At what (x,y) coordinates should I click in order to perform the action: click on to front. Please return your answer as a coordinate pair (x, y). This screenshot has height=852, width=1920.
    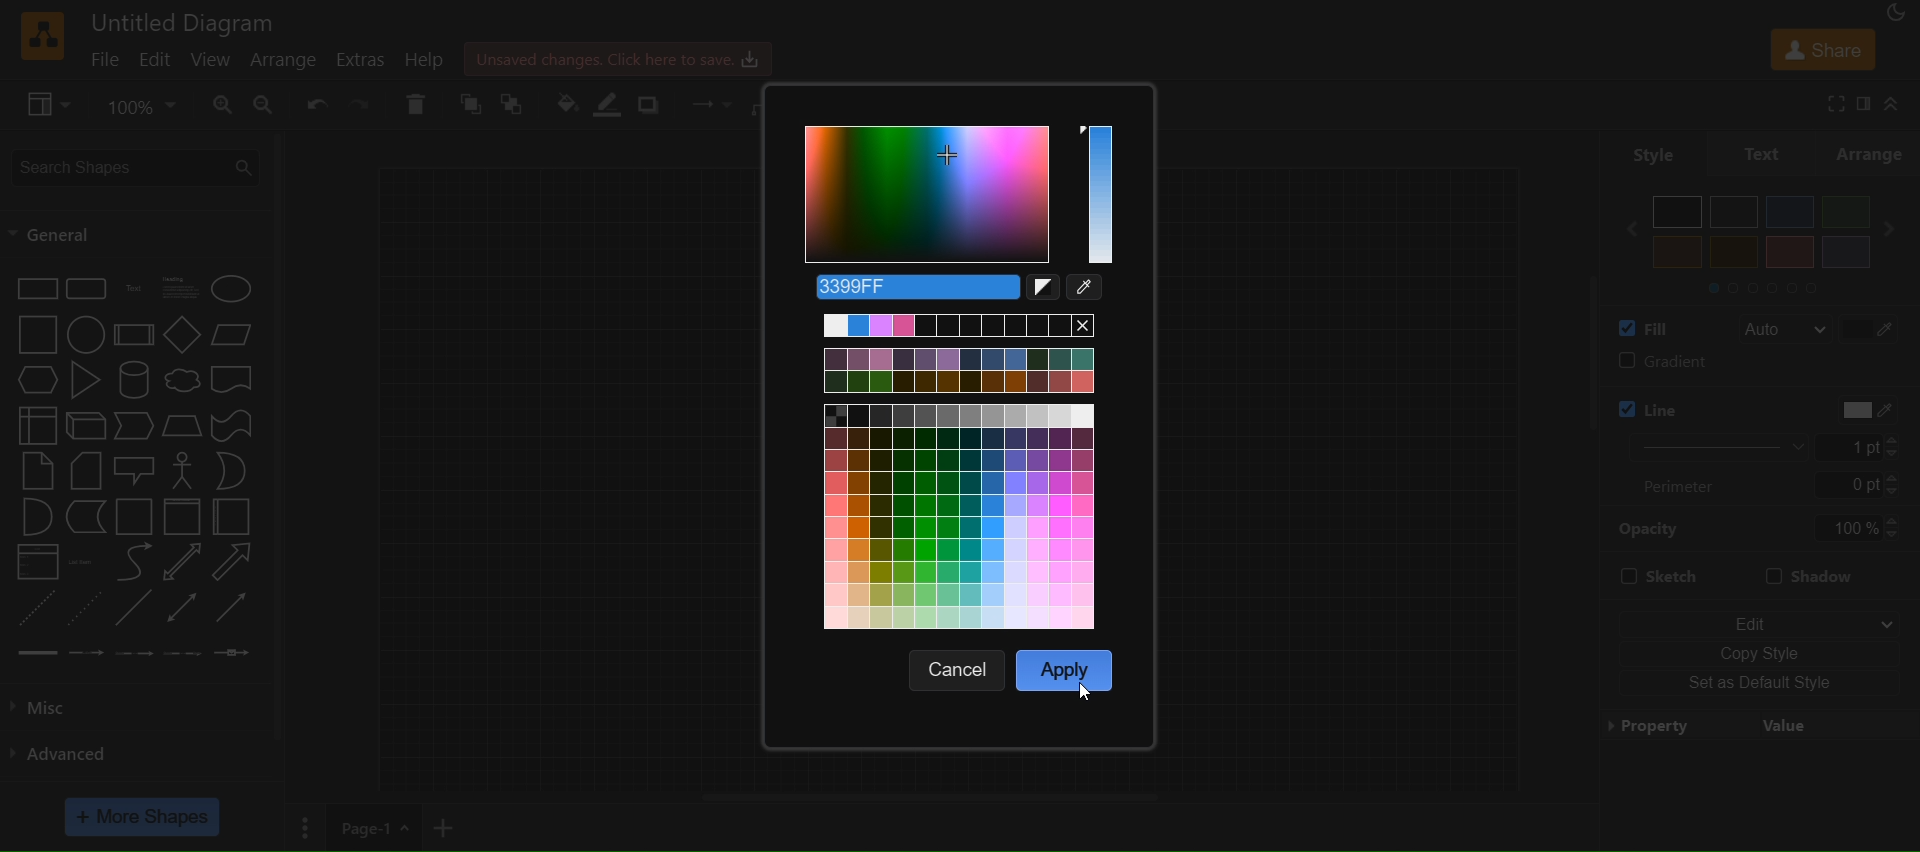
    Looking at the image, I should click on (471, 105).